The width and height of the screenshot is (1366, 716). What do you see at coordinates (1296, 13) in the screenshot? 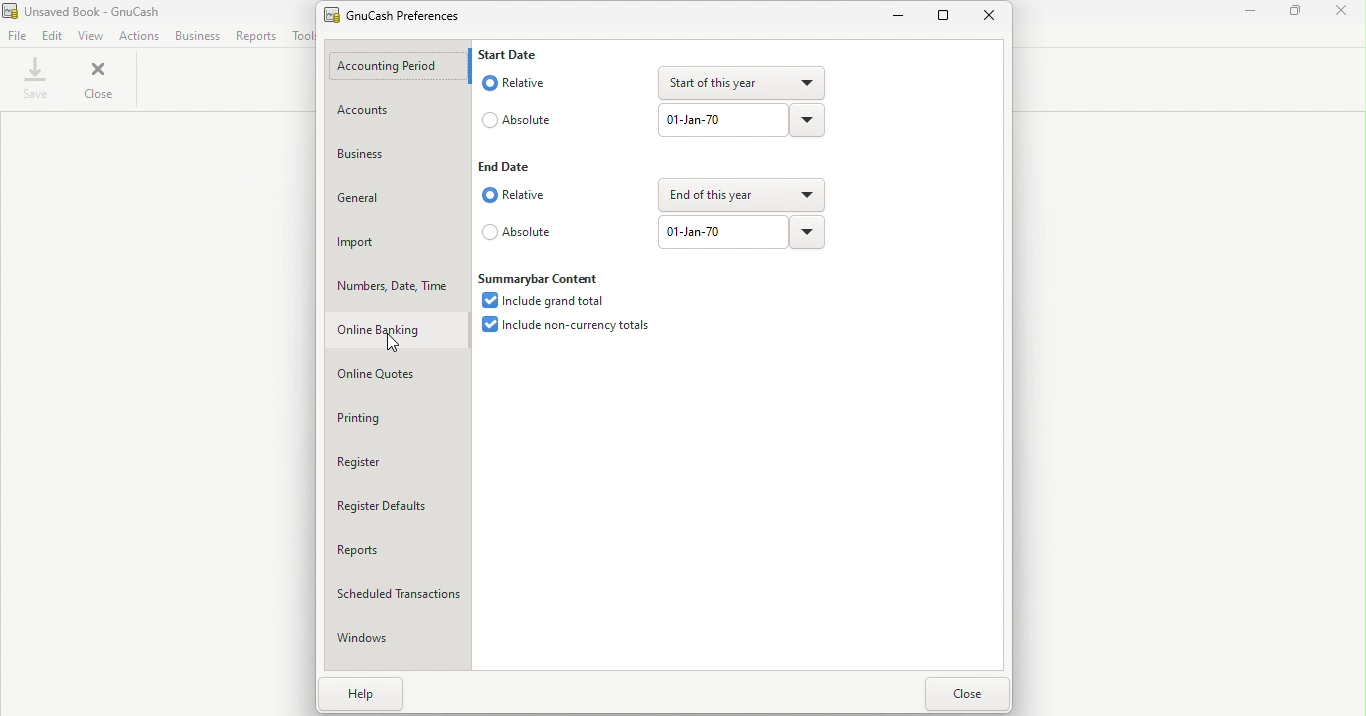
I see `Maximize` at bounding box center [1296, 13].